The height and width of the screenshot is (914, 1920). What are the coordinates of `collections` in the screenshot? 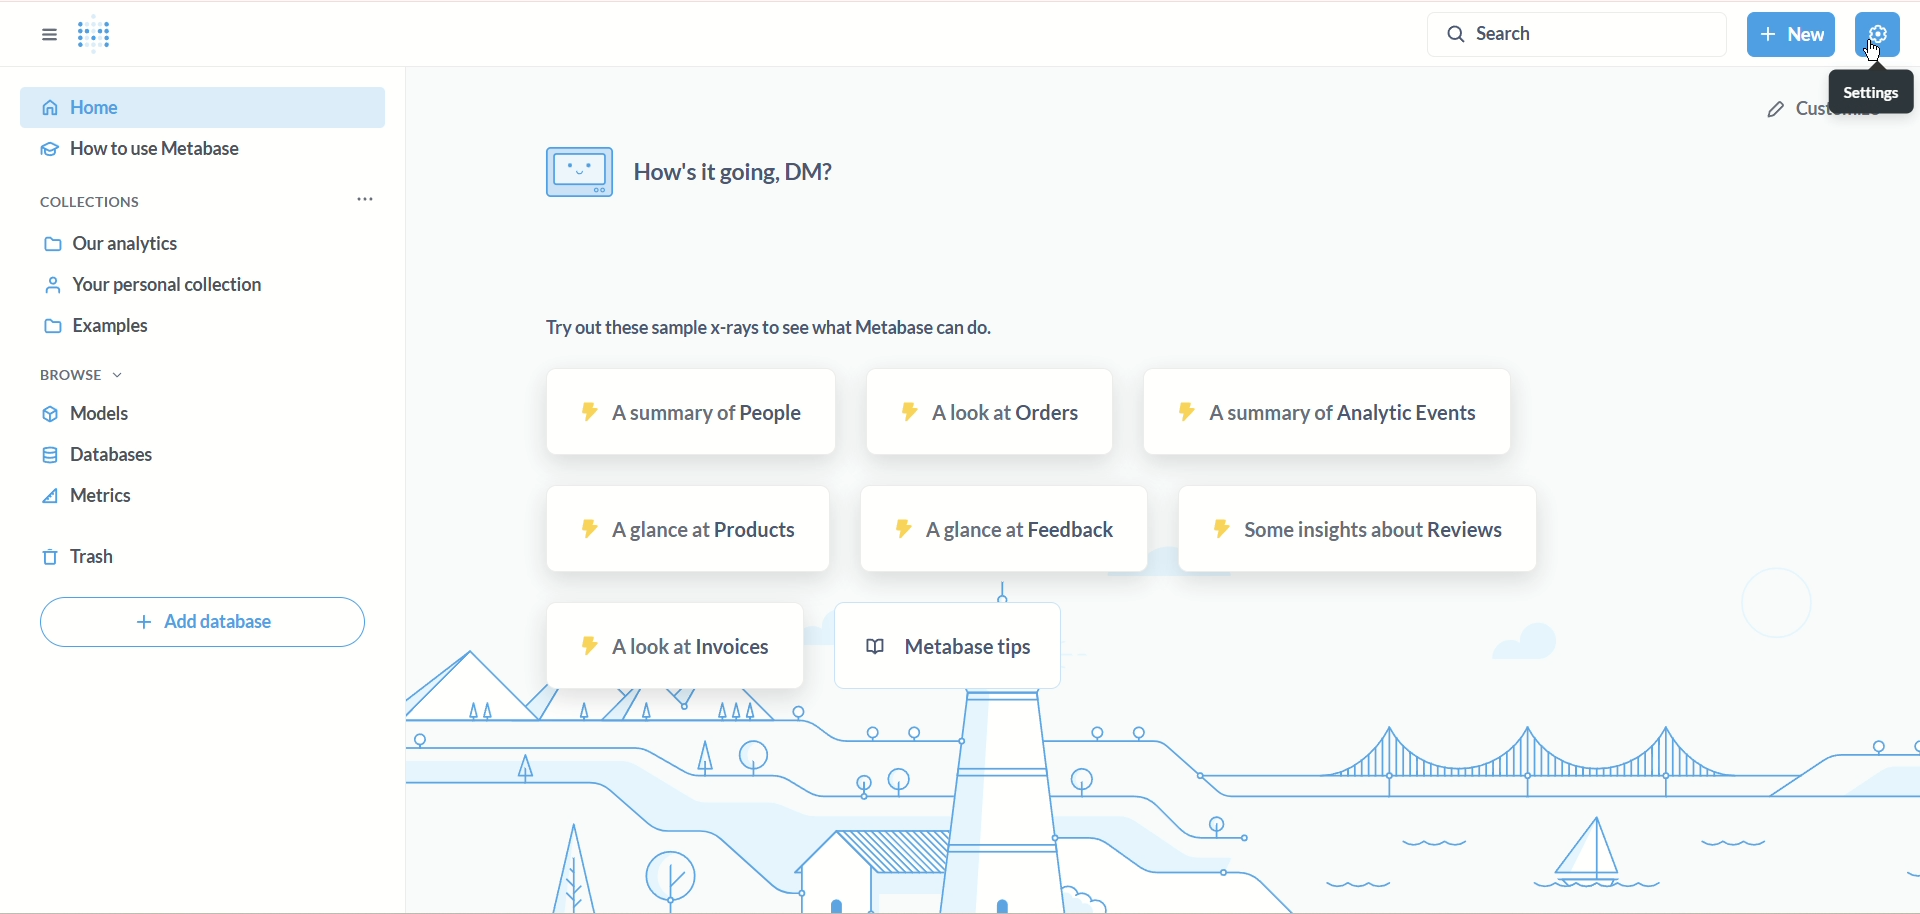 It's located at (91, 204).